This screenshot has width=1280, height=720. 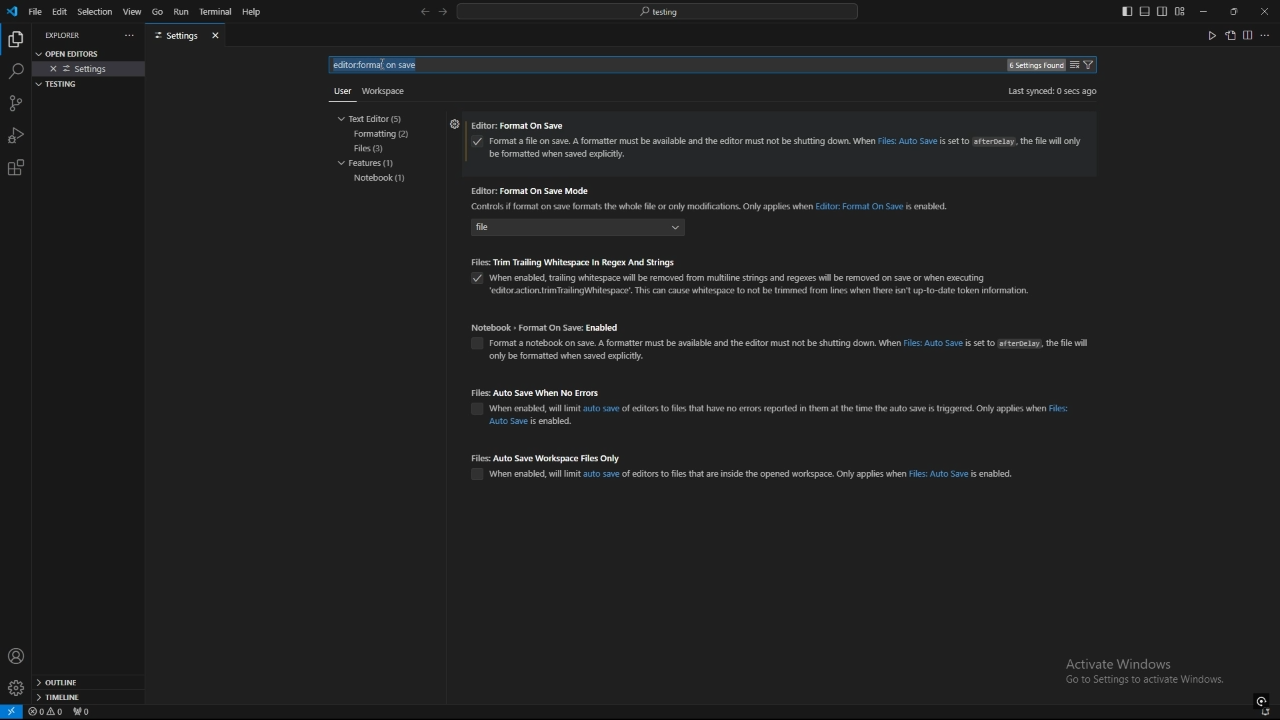 What do you see at coordinates (1211, 35) in the screenshot?
I see `run code` at bounding box center [1211, 35].